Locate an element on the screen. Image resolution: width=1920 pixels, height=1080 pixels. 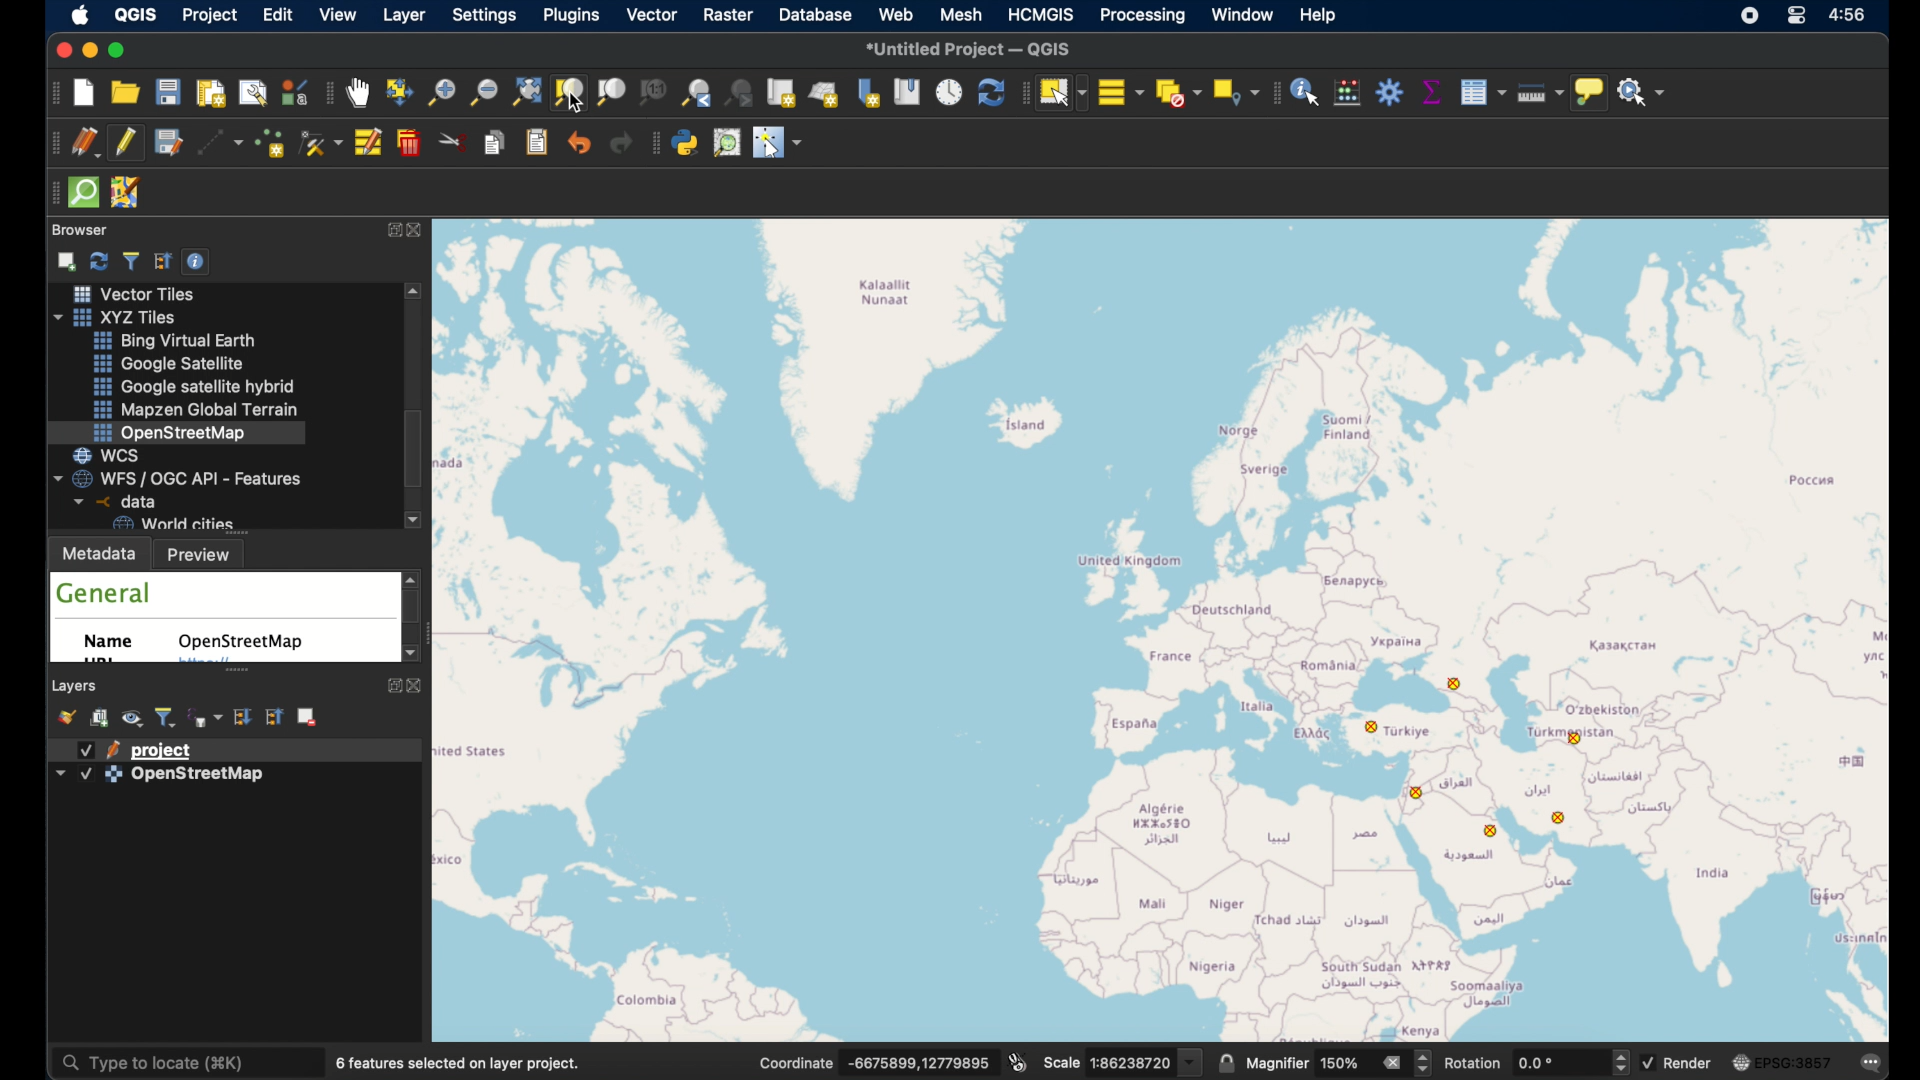
cursor is located at coordinates (577, 104).